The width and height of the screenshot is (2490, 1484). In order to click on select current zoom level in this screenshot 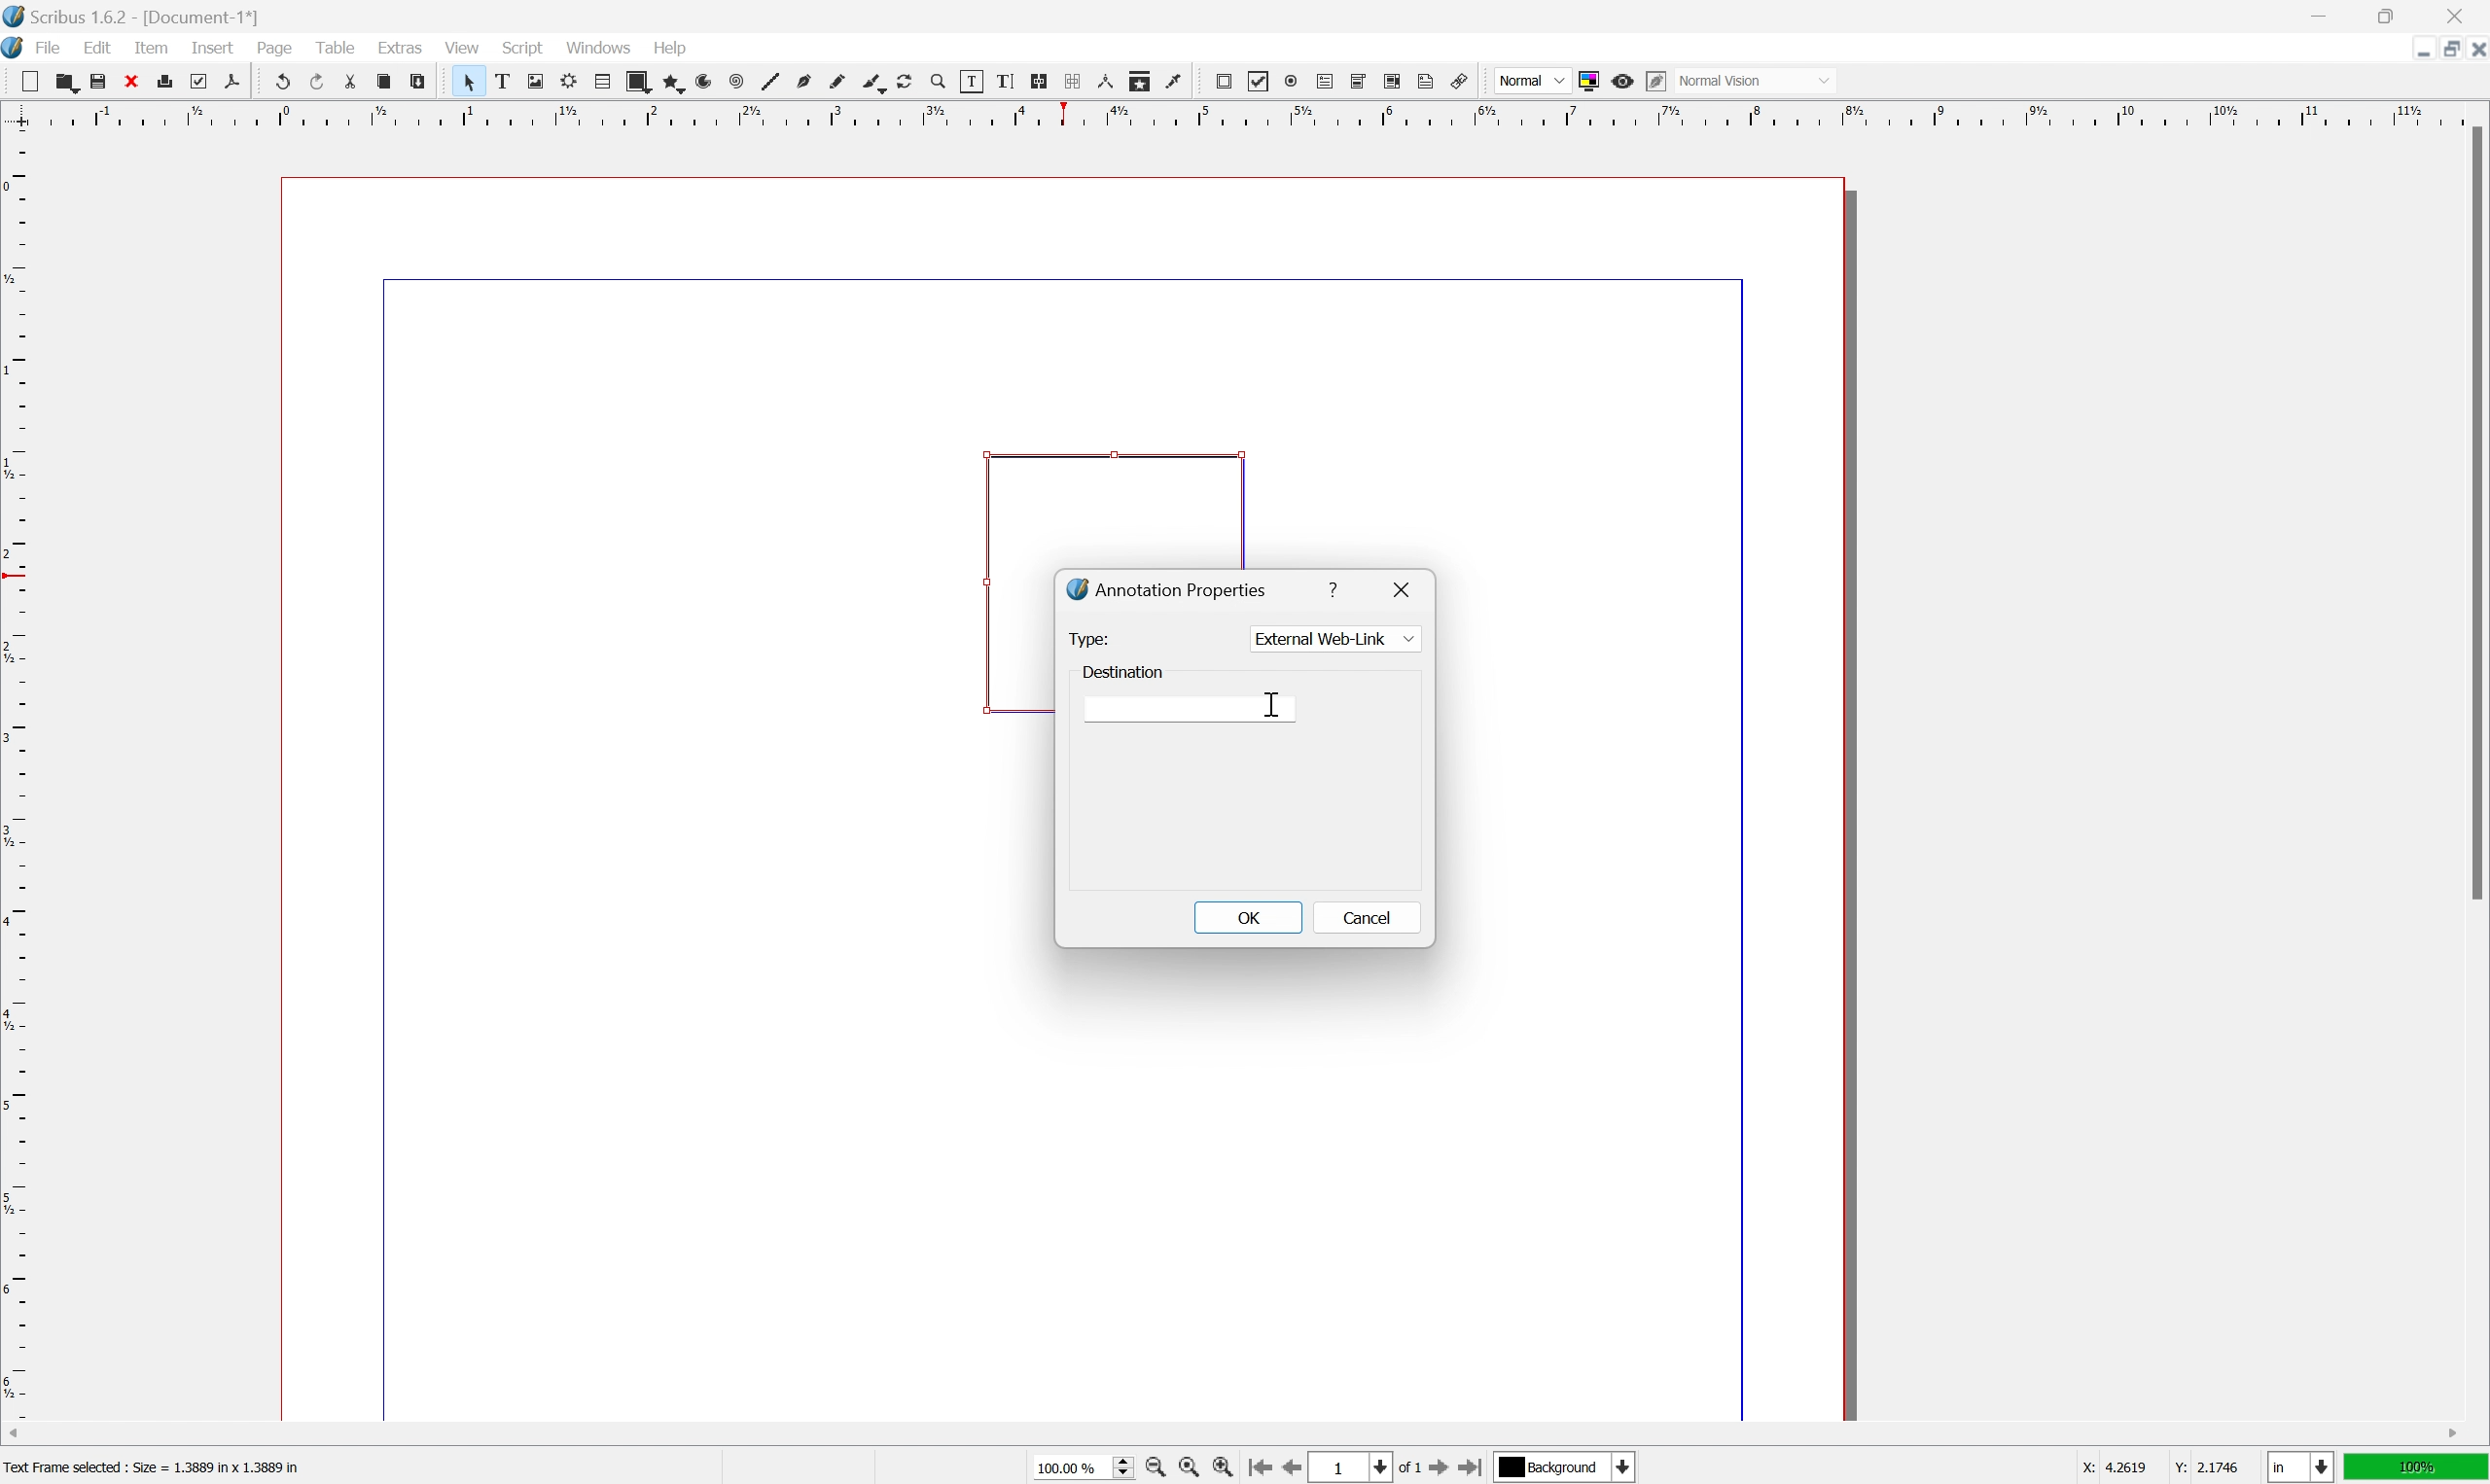, I will do `click(1083, 1466)`.